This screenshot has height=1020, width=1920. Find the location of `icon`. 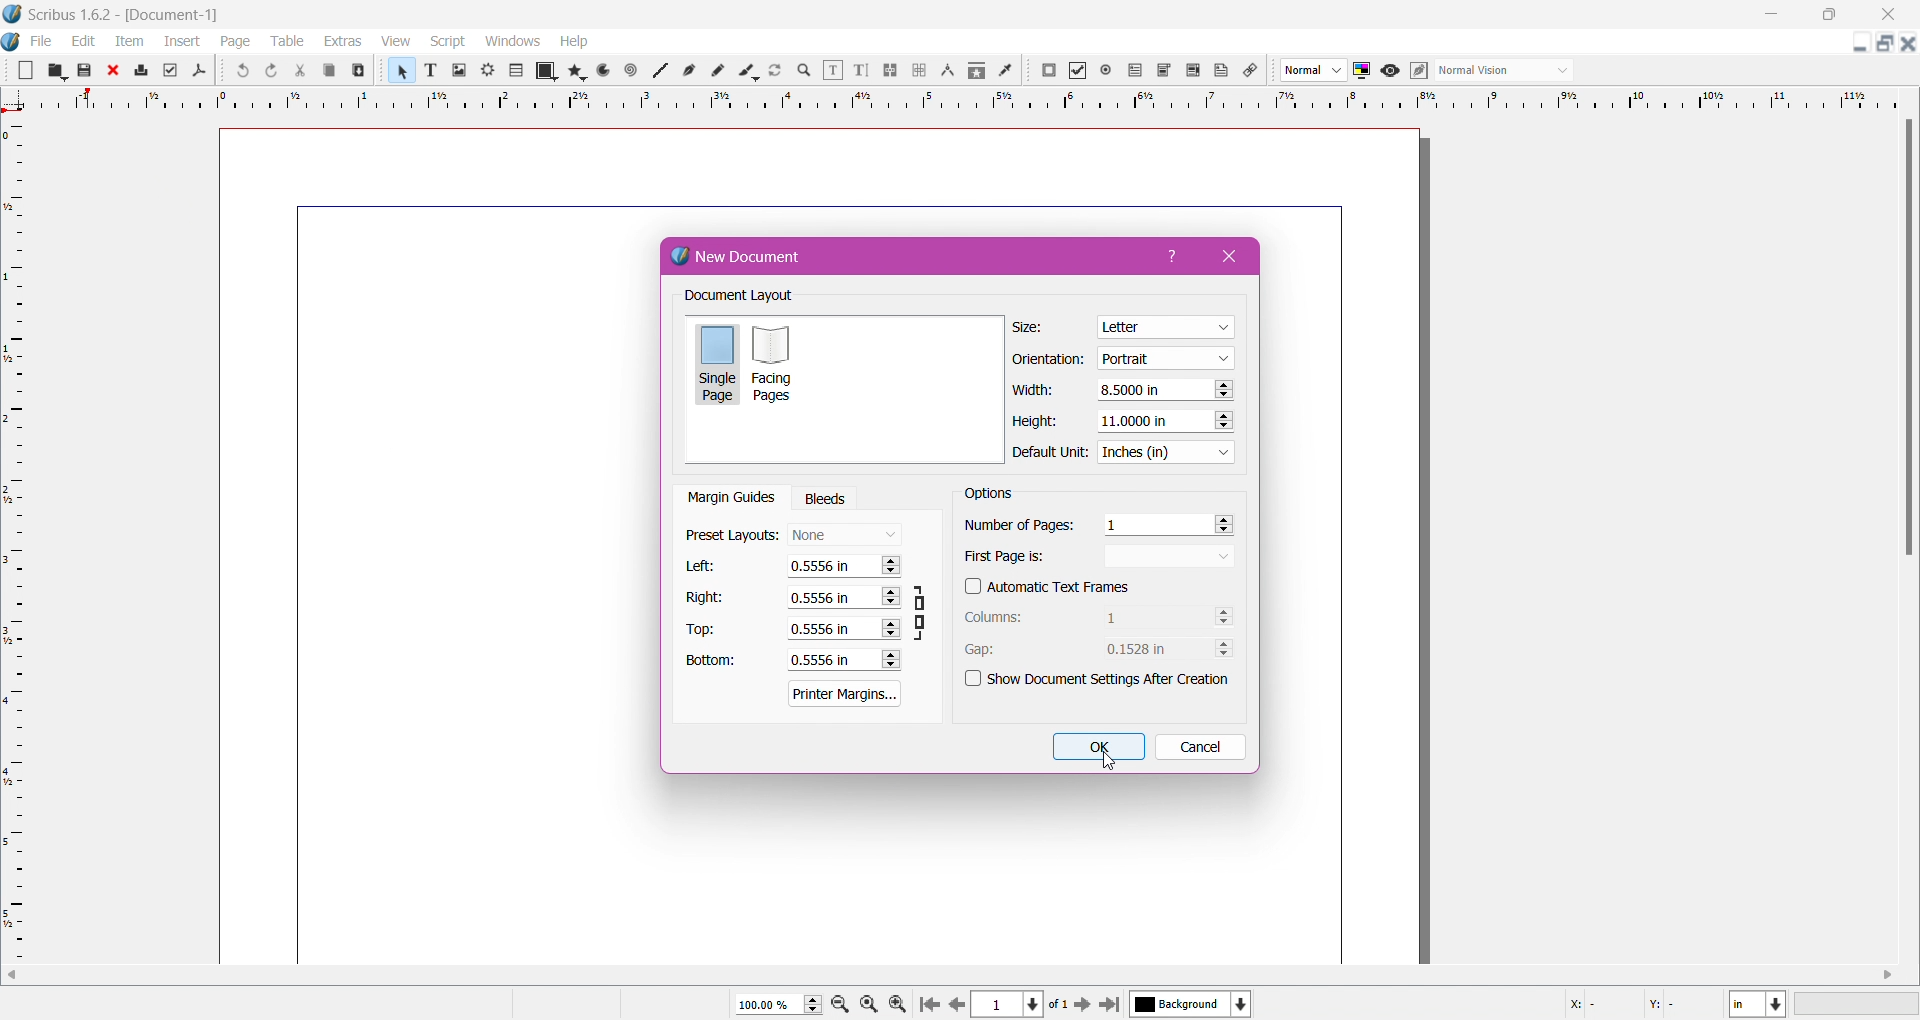

icon is located at coordinates (716, 71).